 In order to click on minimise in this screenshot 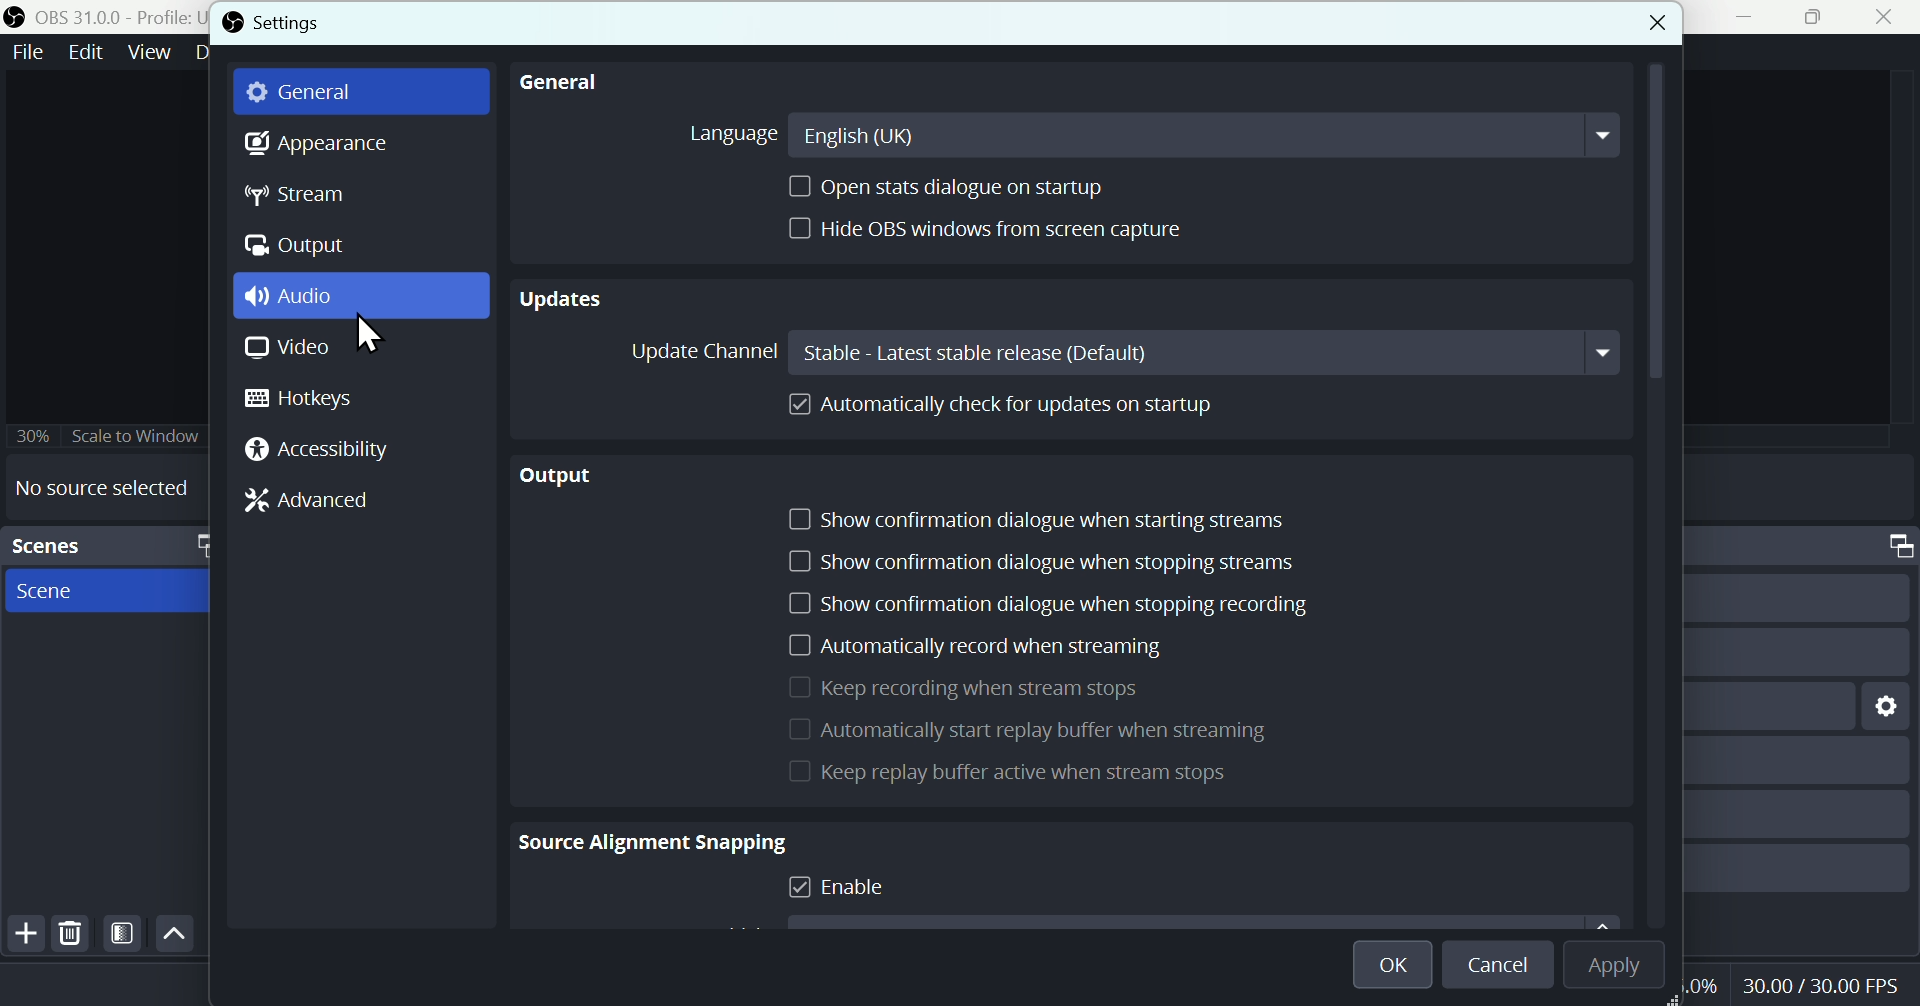, I will do `click(1737, 17)`.